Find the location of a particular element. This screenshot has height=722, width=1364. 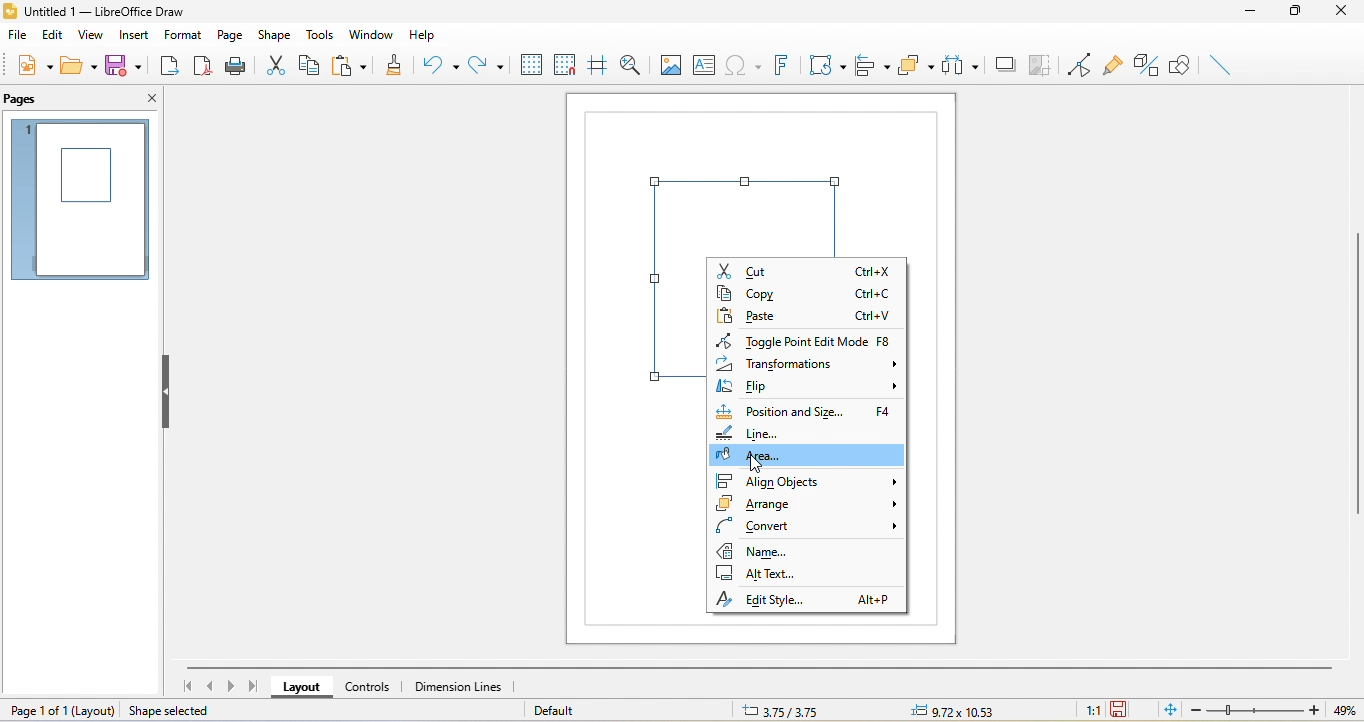

maximize is located at coordinates (1295, 13).